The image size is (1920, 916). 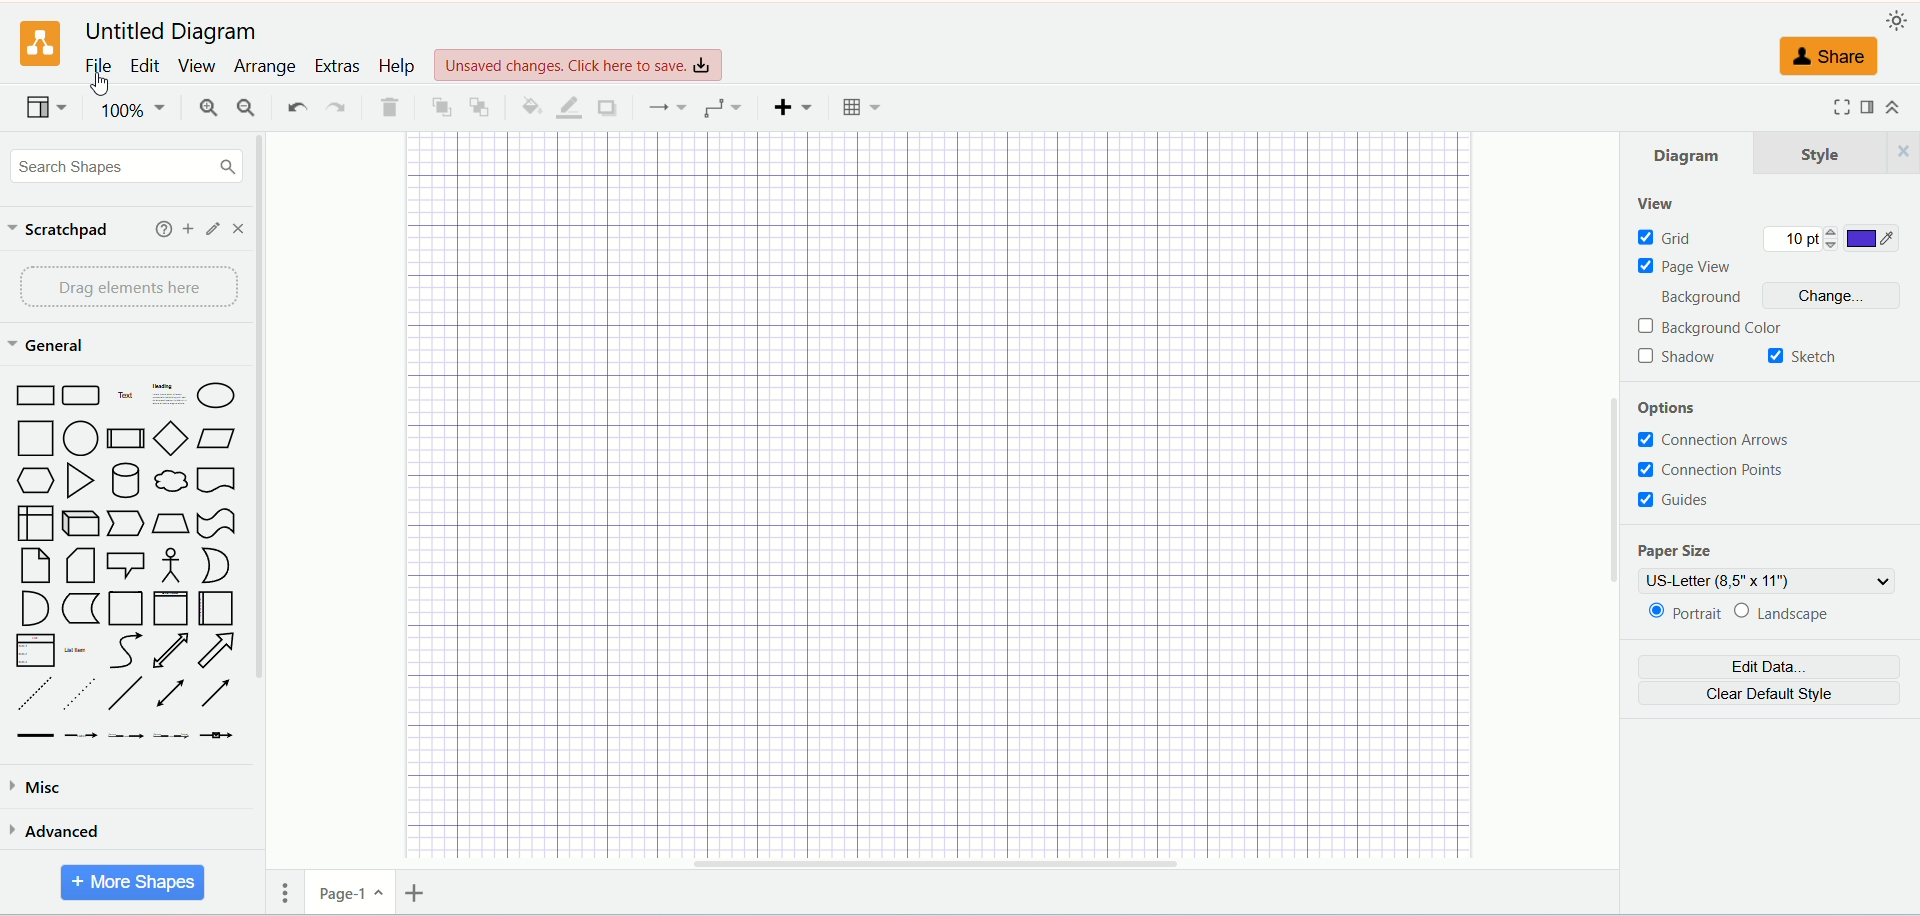 What do you see at coordinates (862, 107) in the screenshot?
I see `Table` at bounding box center [862, 107].